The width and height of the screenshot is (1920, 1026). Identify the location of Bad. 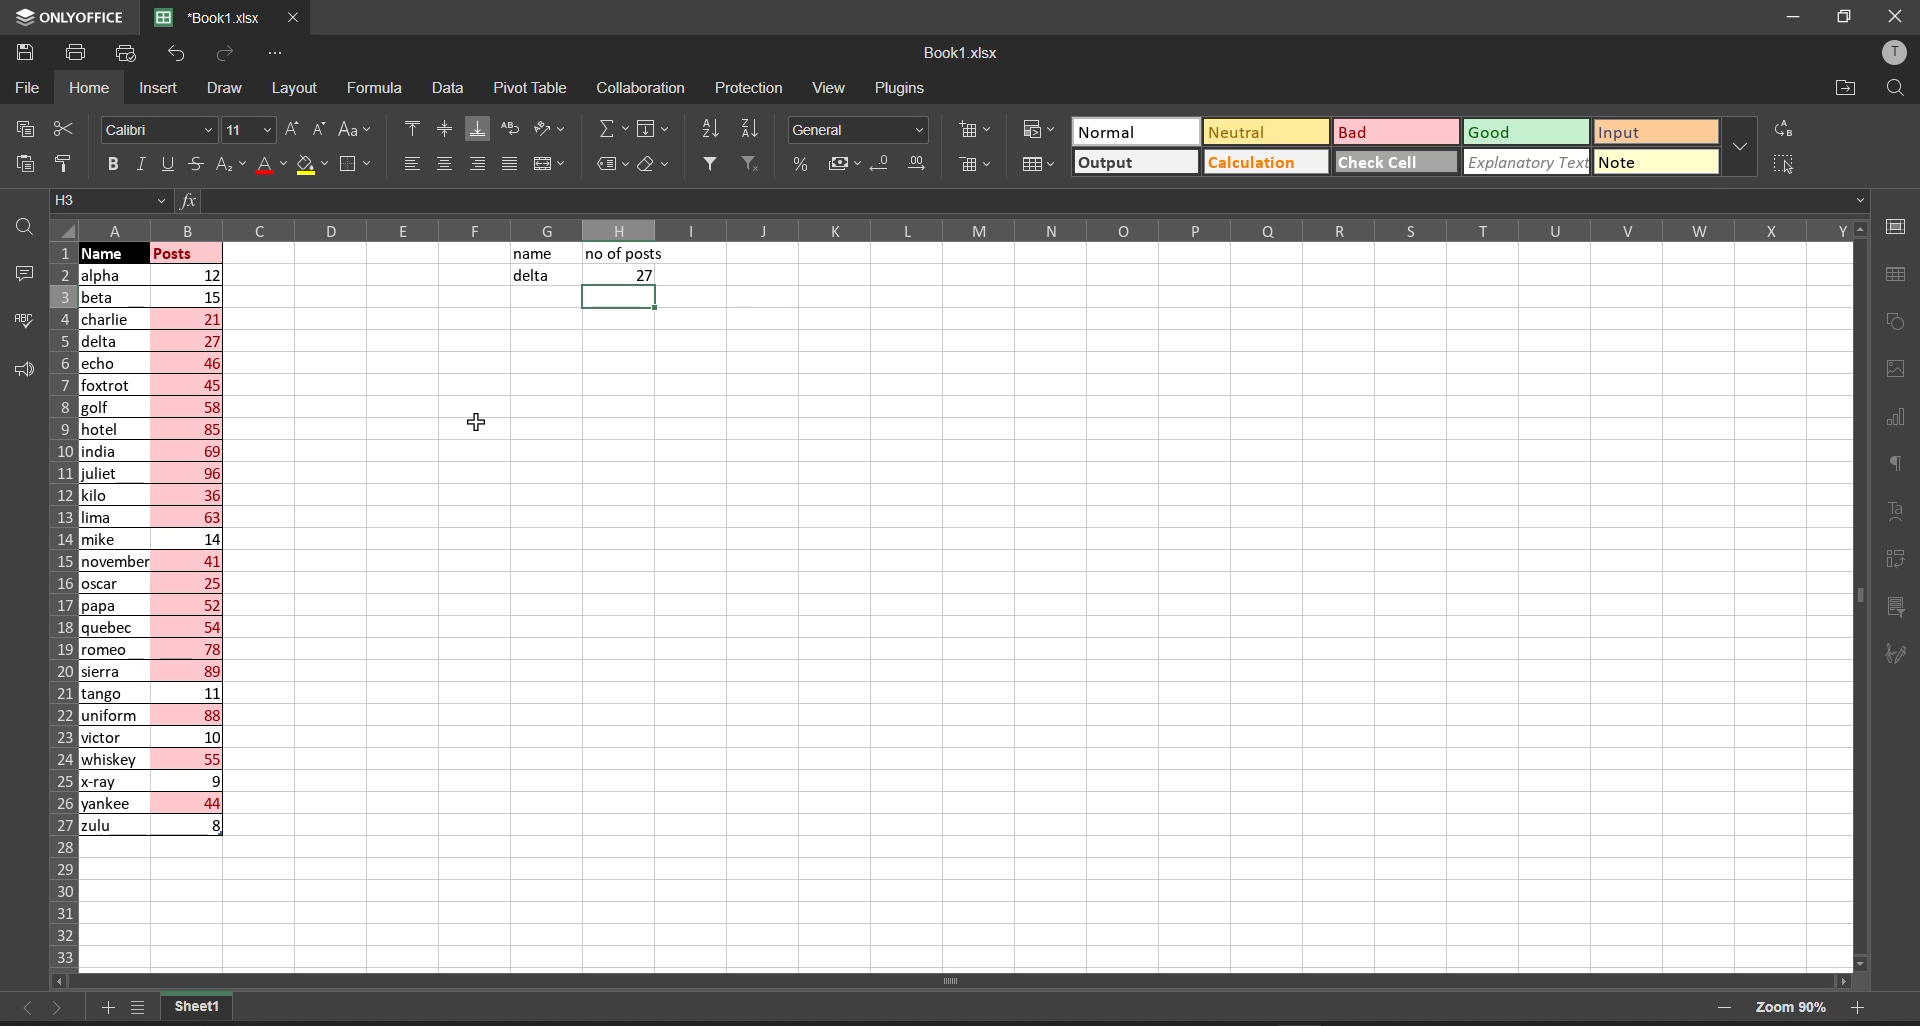
(1359, 132).